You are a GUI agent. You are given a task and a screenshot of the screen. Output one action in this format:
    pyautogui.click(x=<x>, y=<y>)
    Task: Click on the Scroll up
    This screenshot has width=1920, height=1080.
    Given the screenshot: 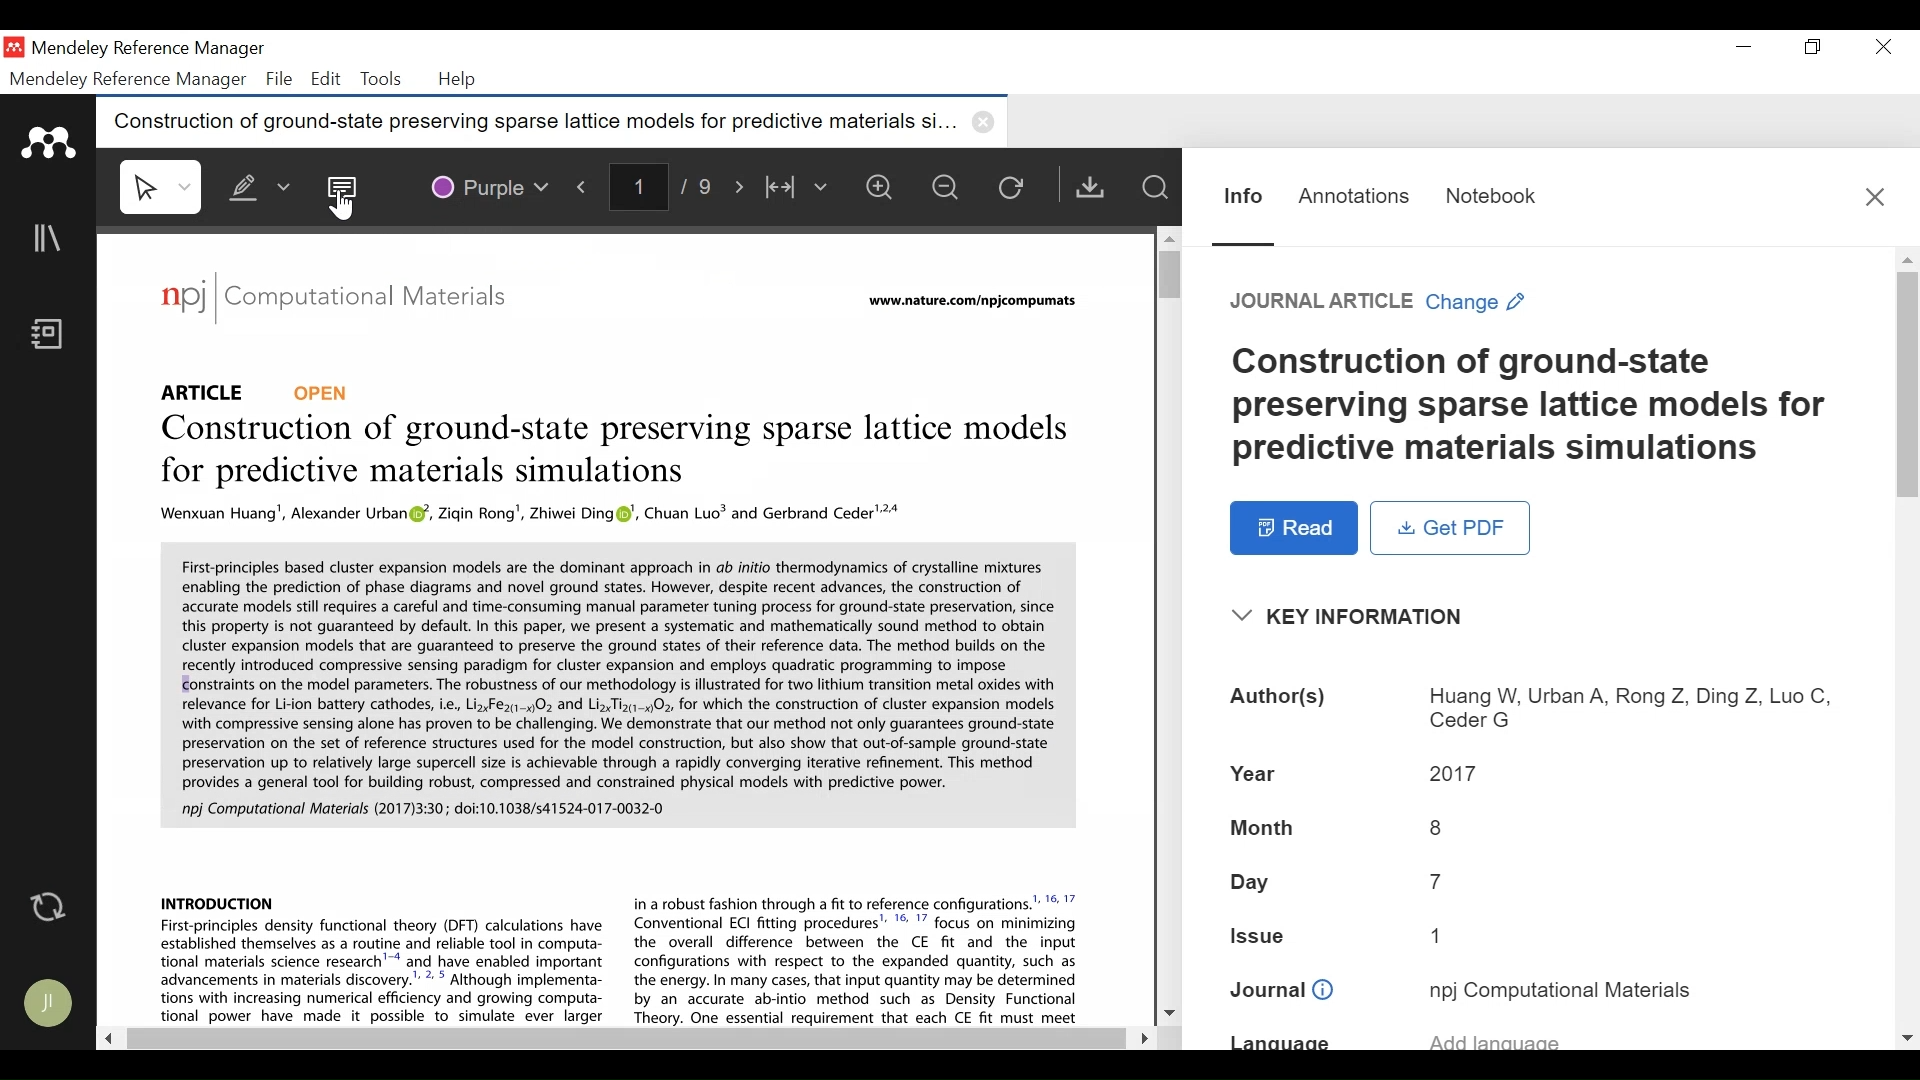 What is the action you would take?
    pyautogui.click(x=1168, y=235)
    